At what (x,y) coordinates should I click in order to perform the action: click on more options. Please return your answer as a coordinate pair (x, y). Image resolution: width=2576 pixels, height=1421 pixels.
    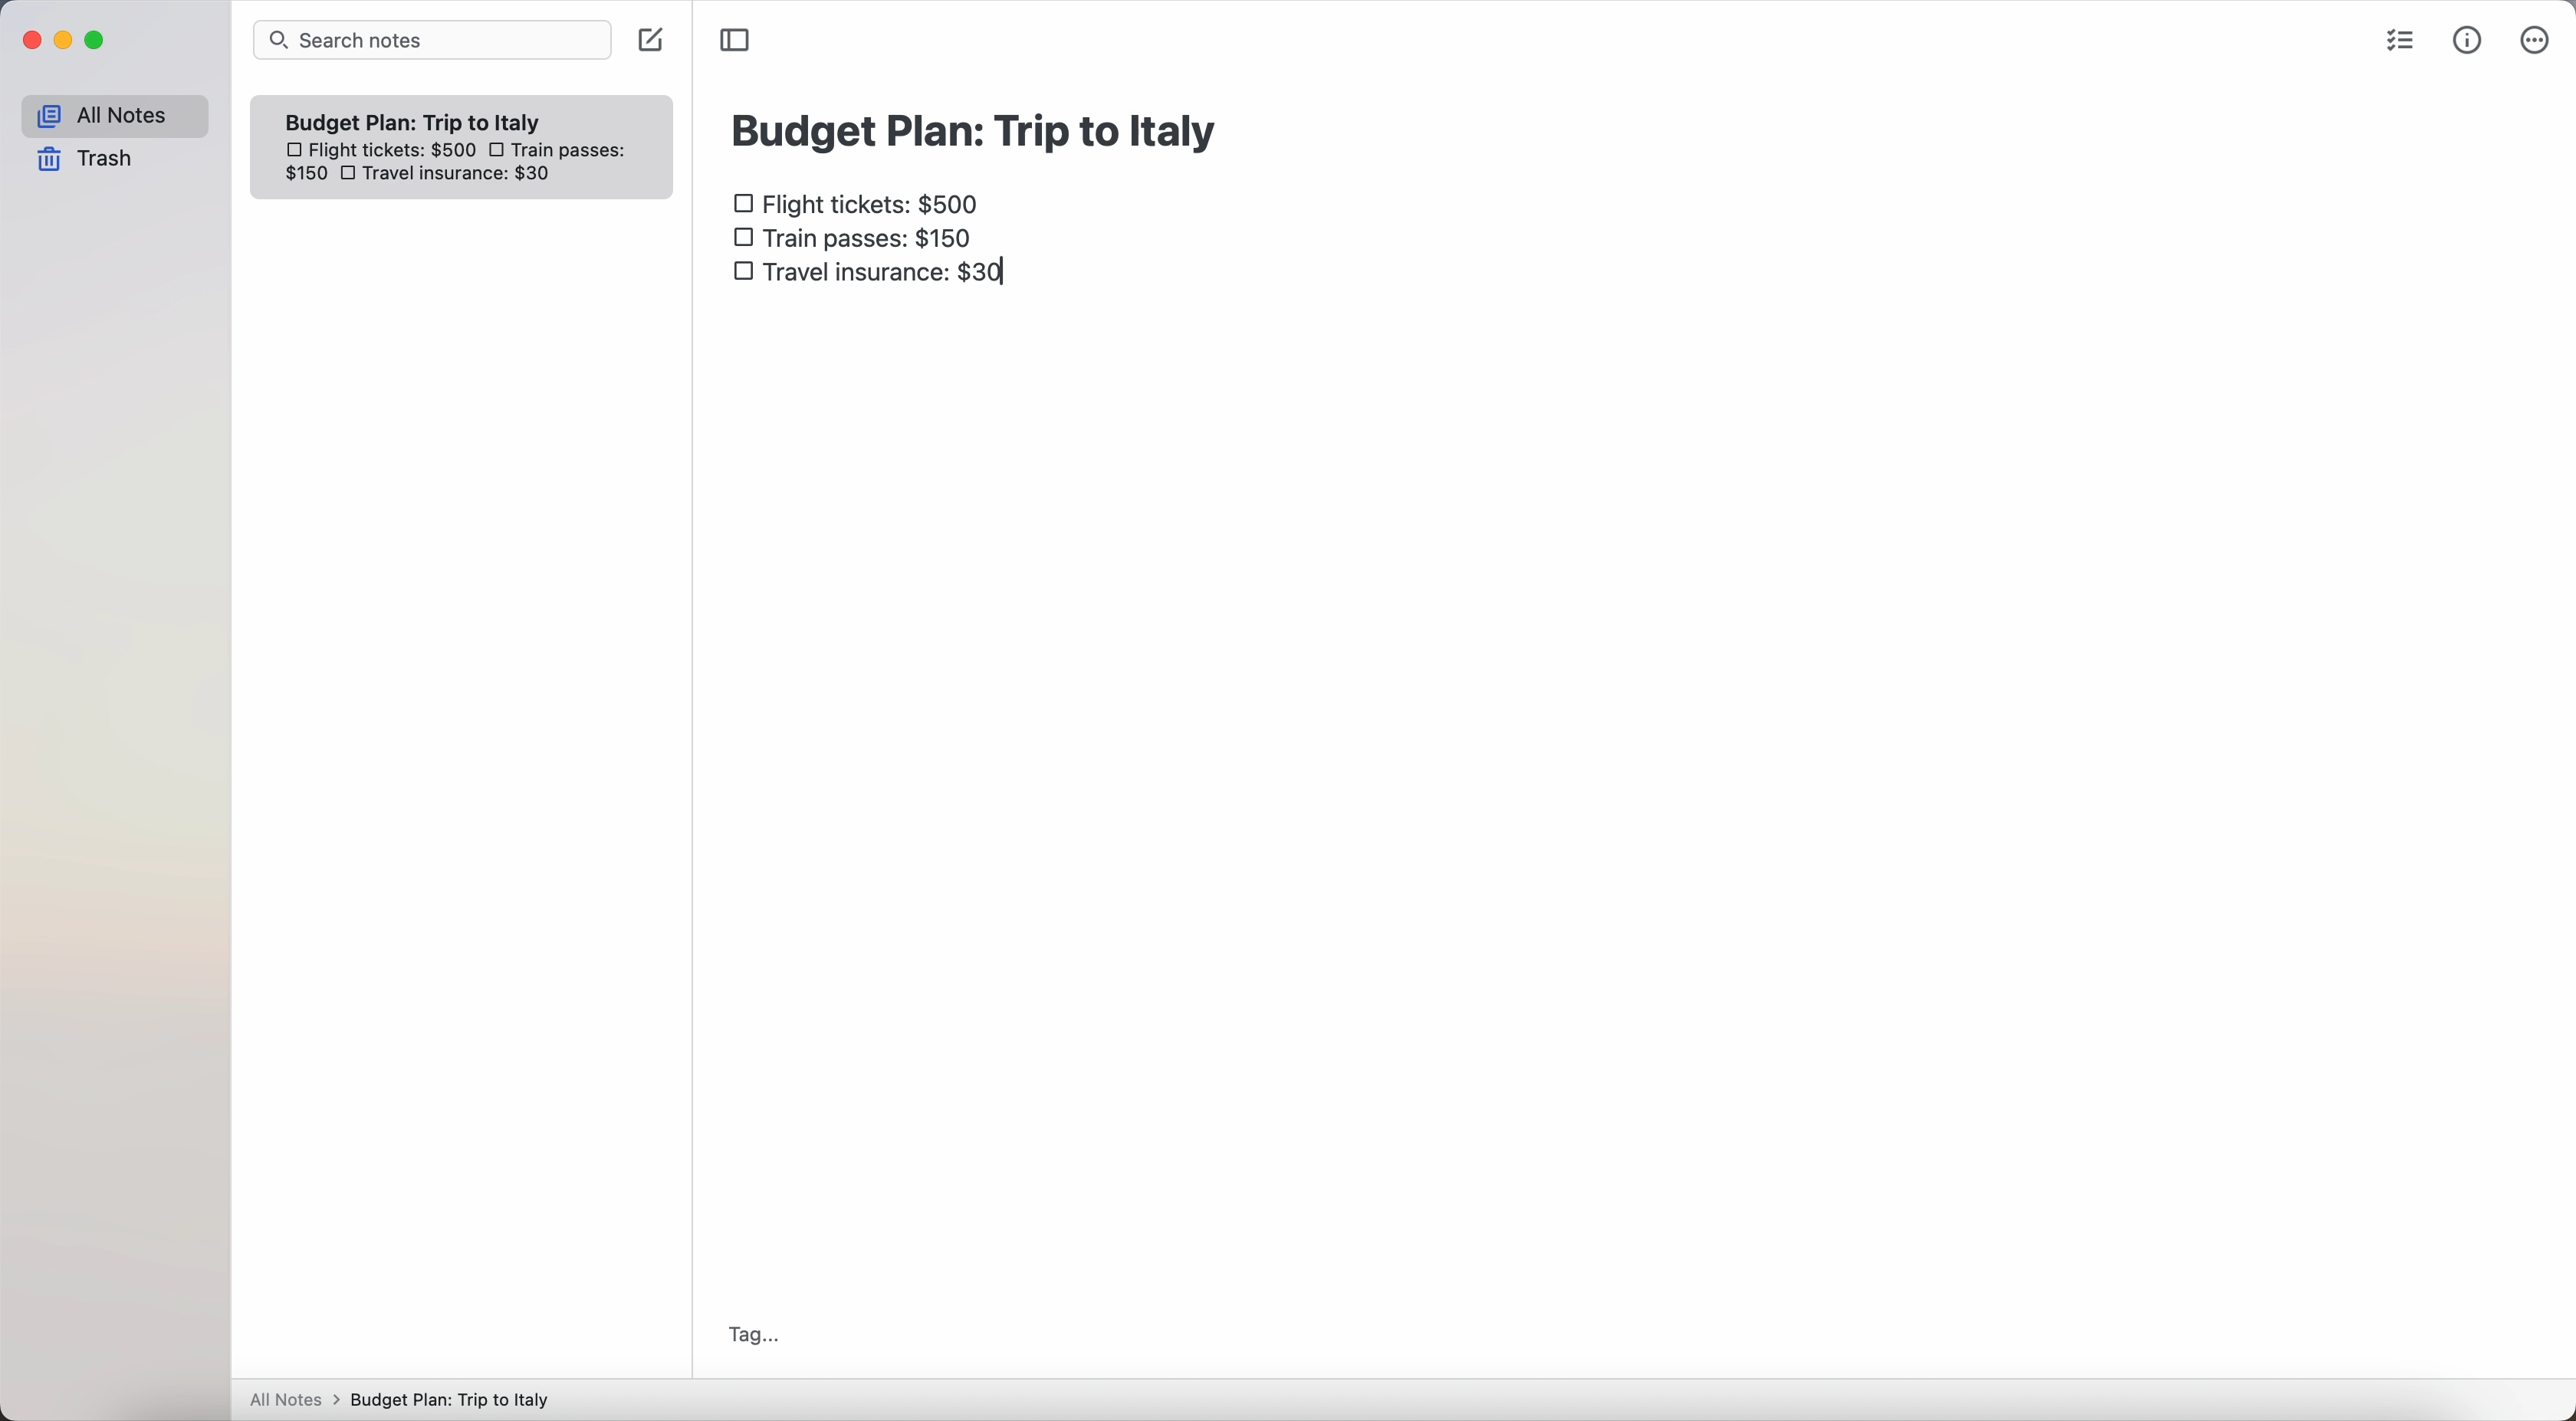
    Looking at the image, I should click on (2536, 40).